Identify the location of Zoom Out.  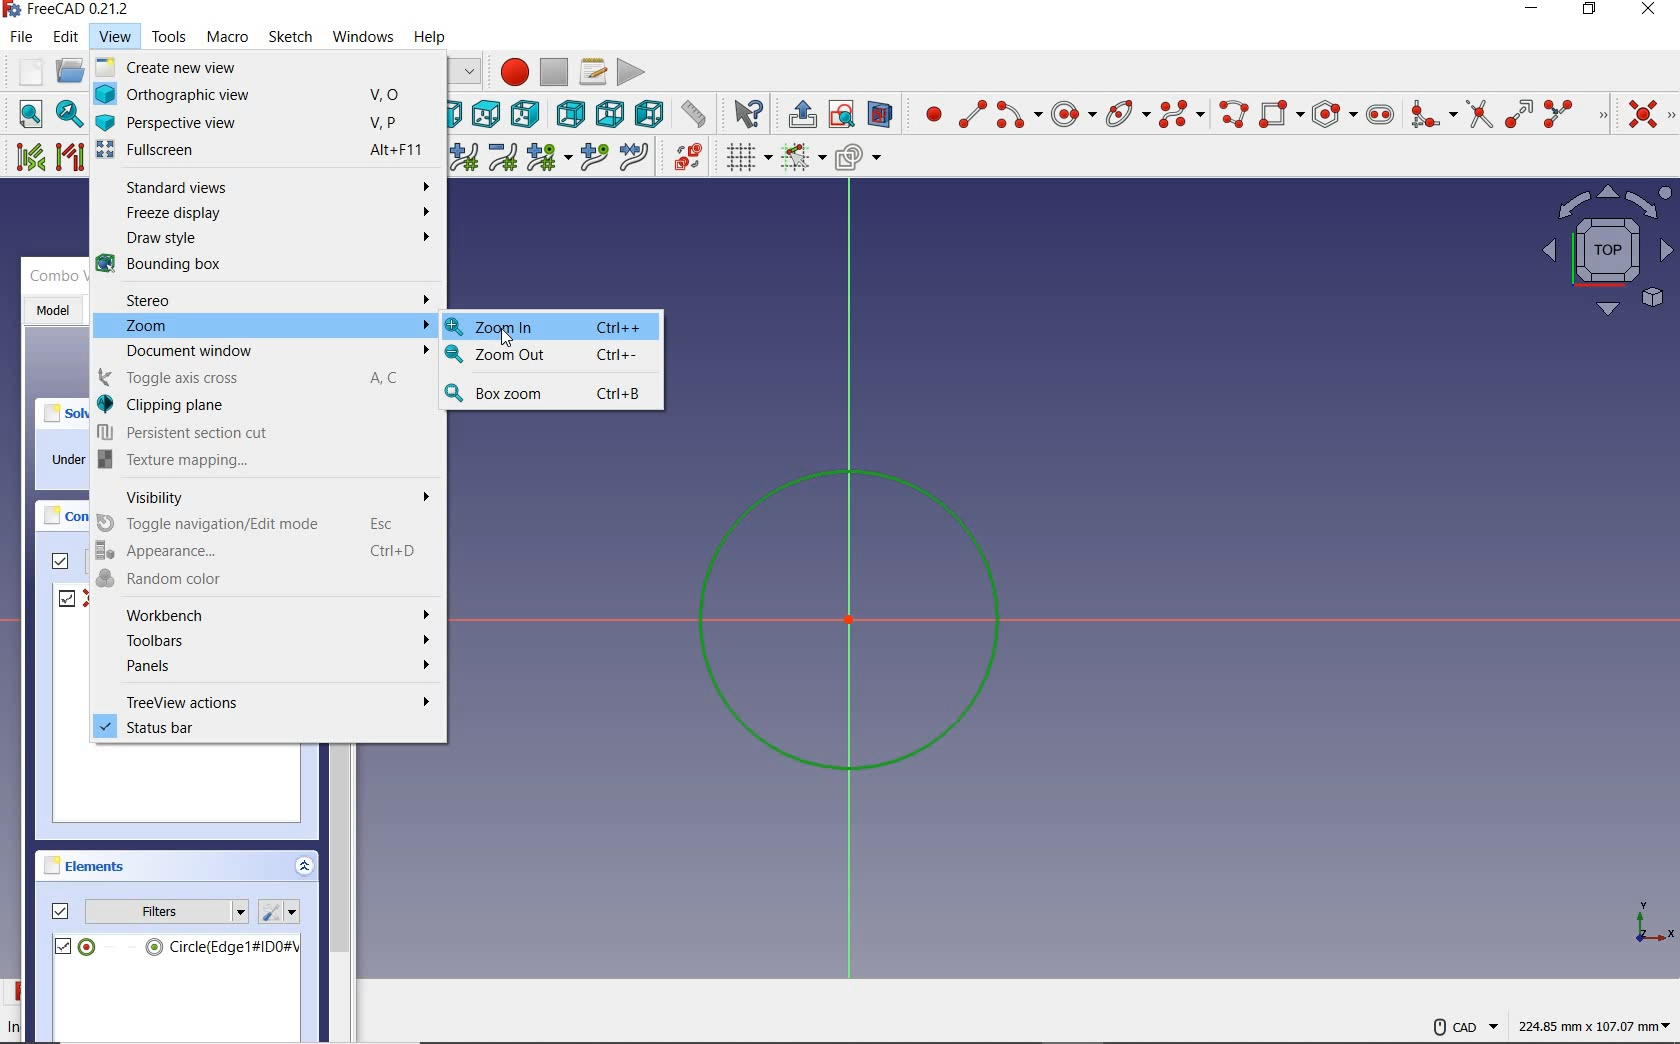
(548, 354).